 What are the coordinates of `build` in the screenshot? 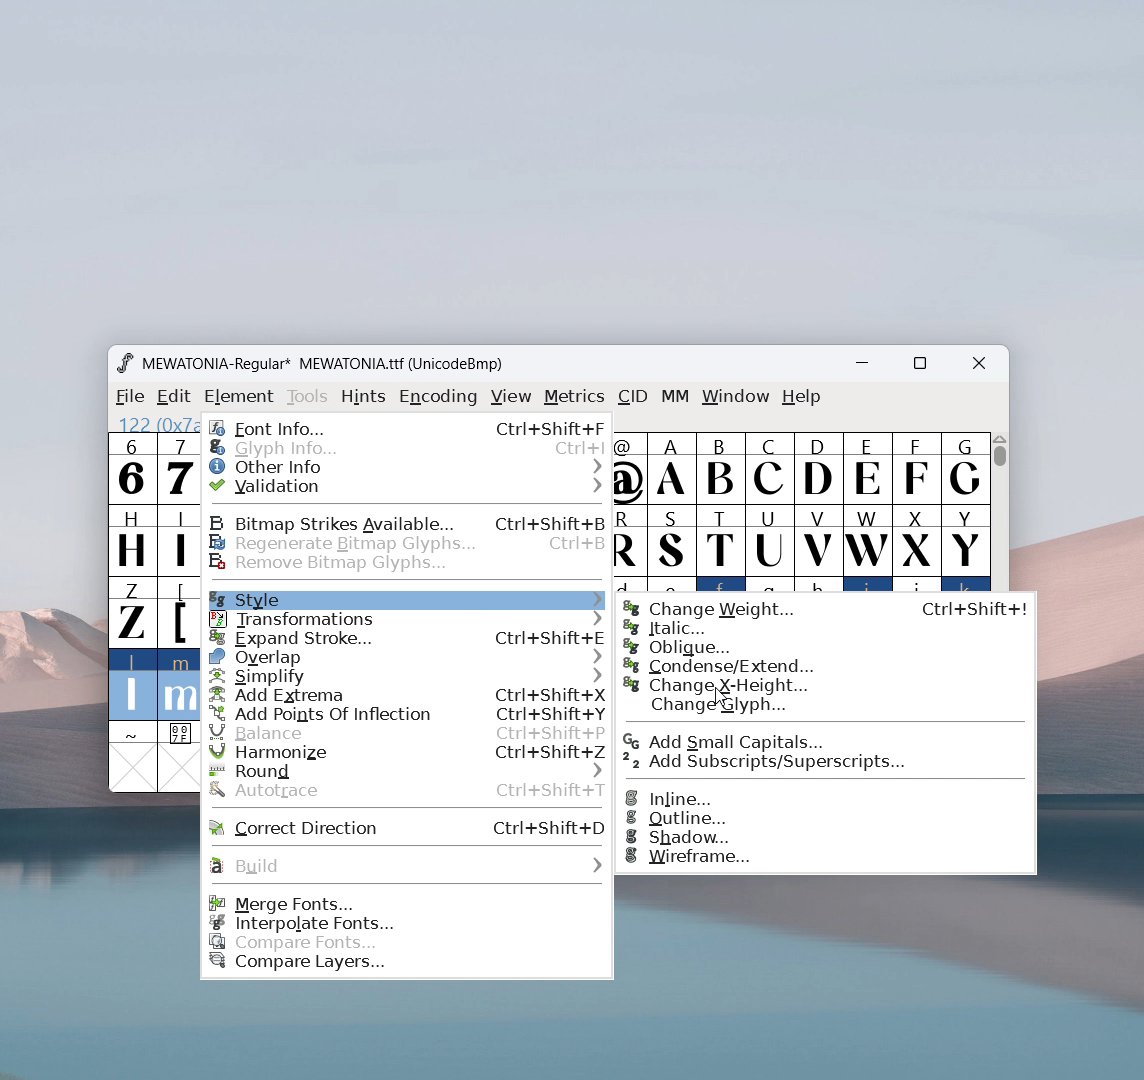 It's located at (406, 865).